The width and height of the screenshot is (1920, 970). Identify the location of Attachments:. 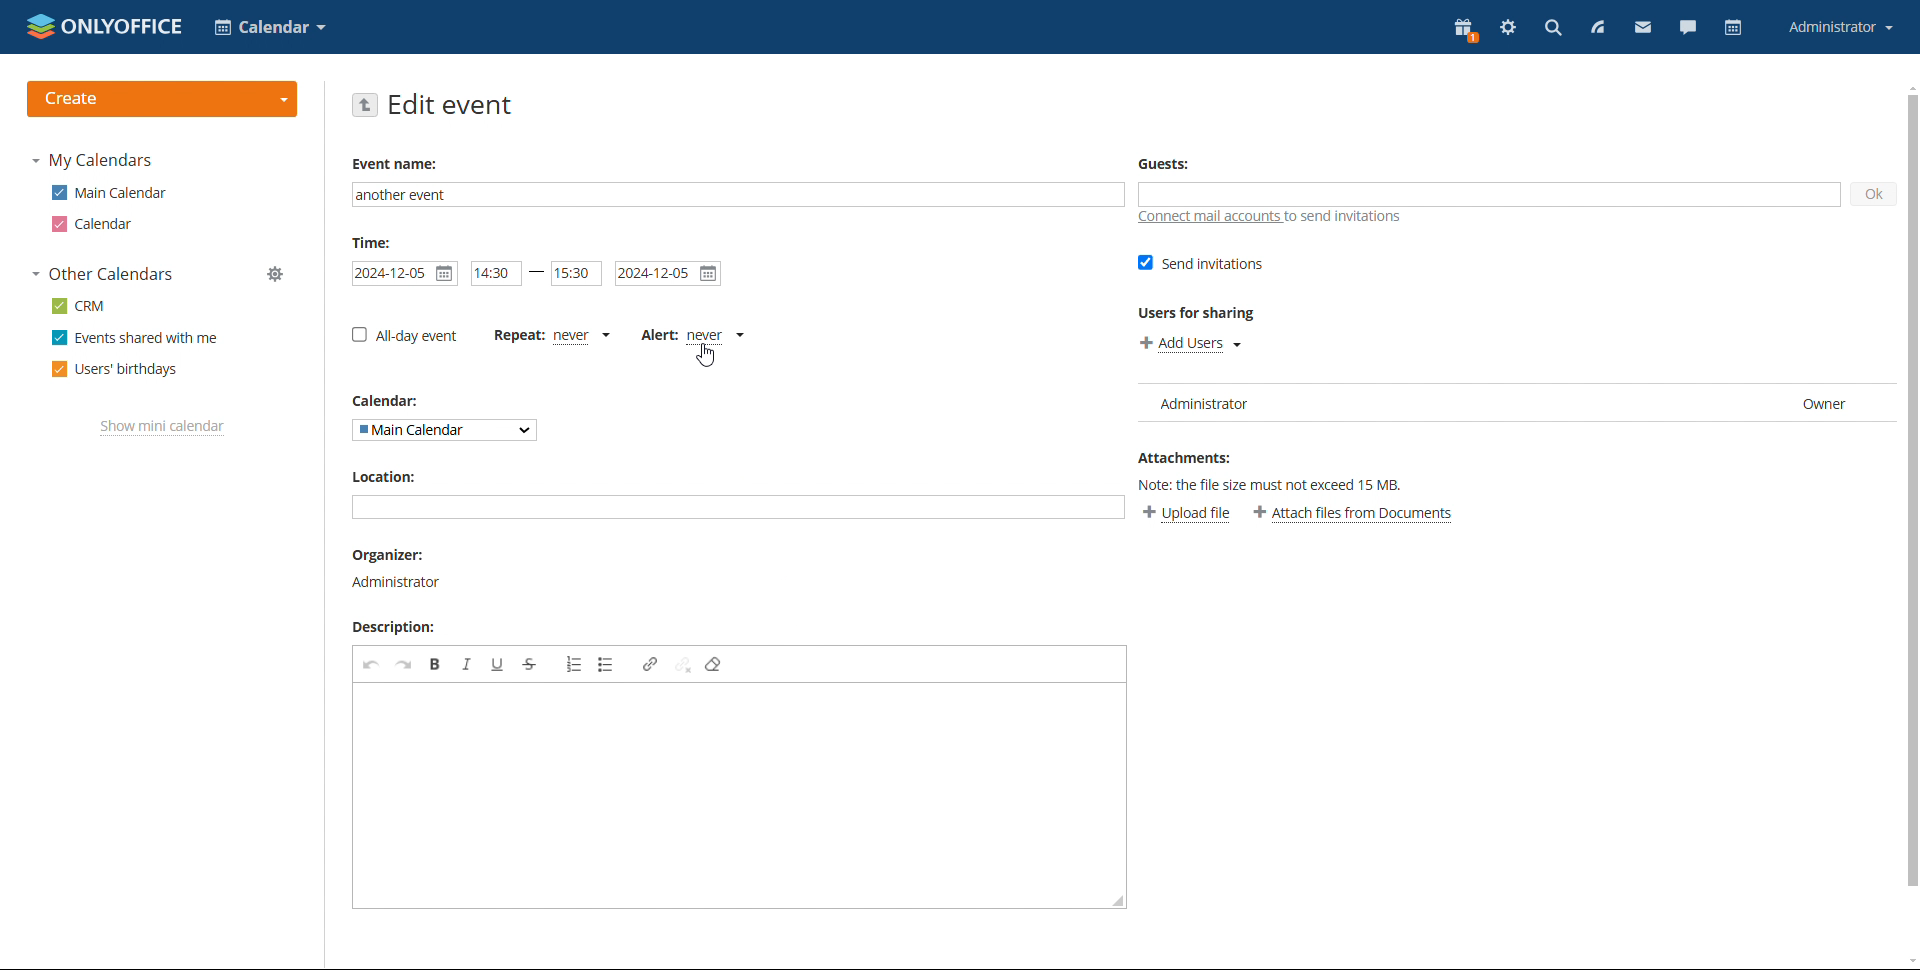
(1185, 455).